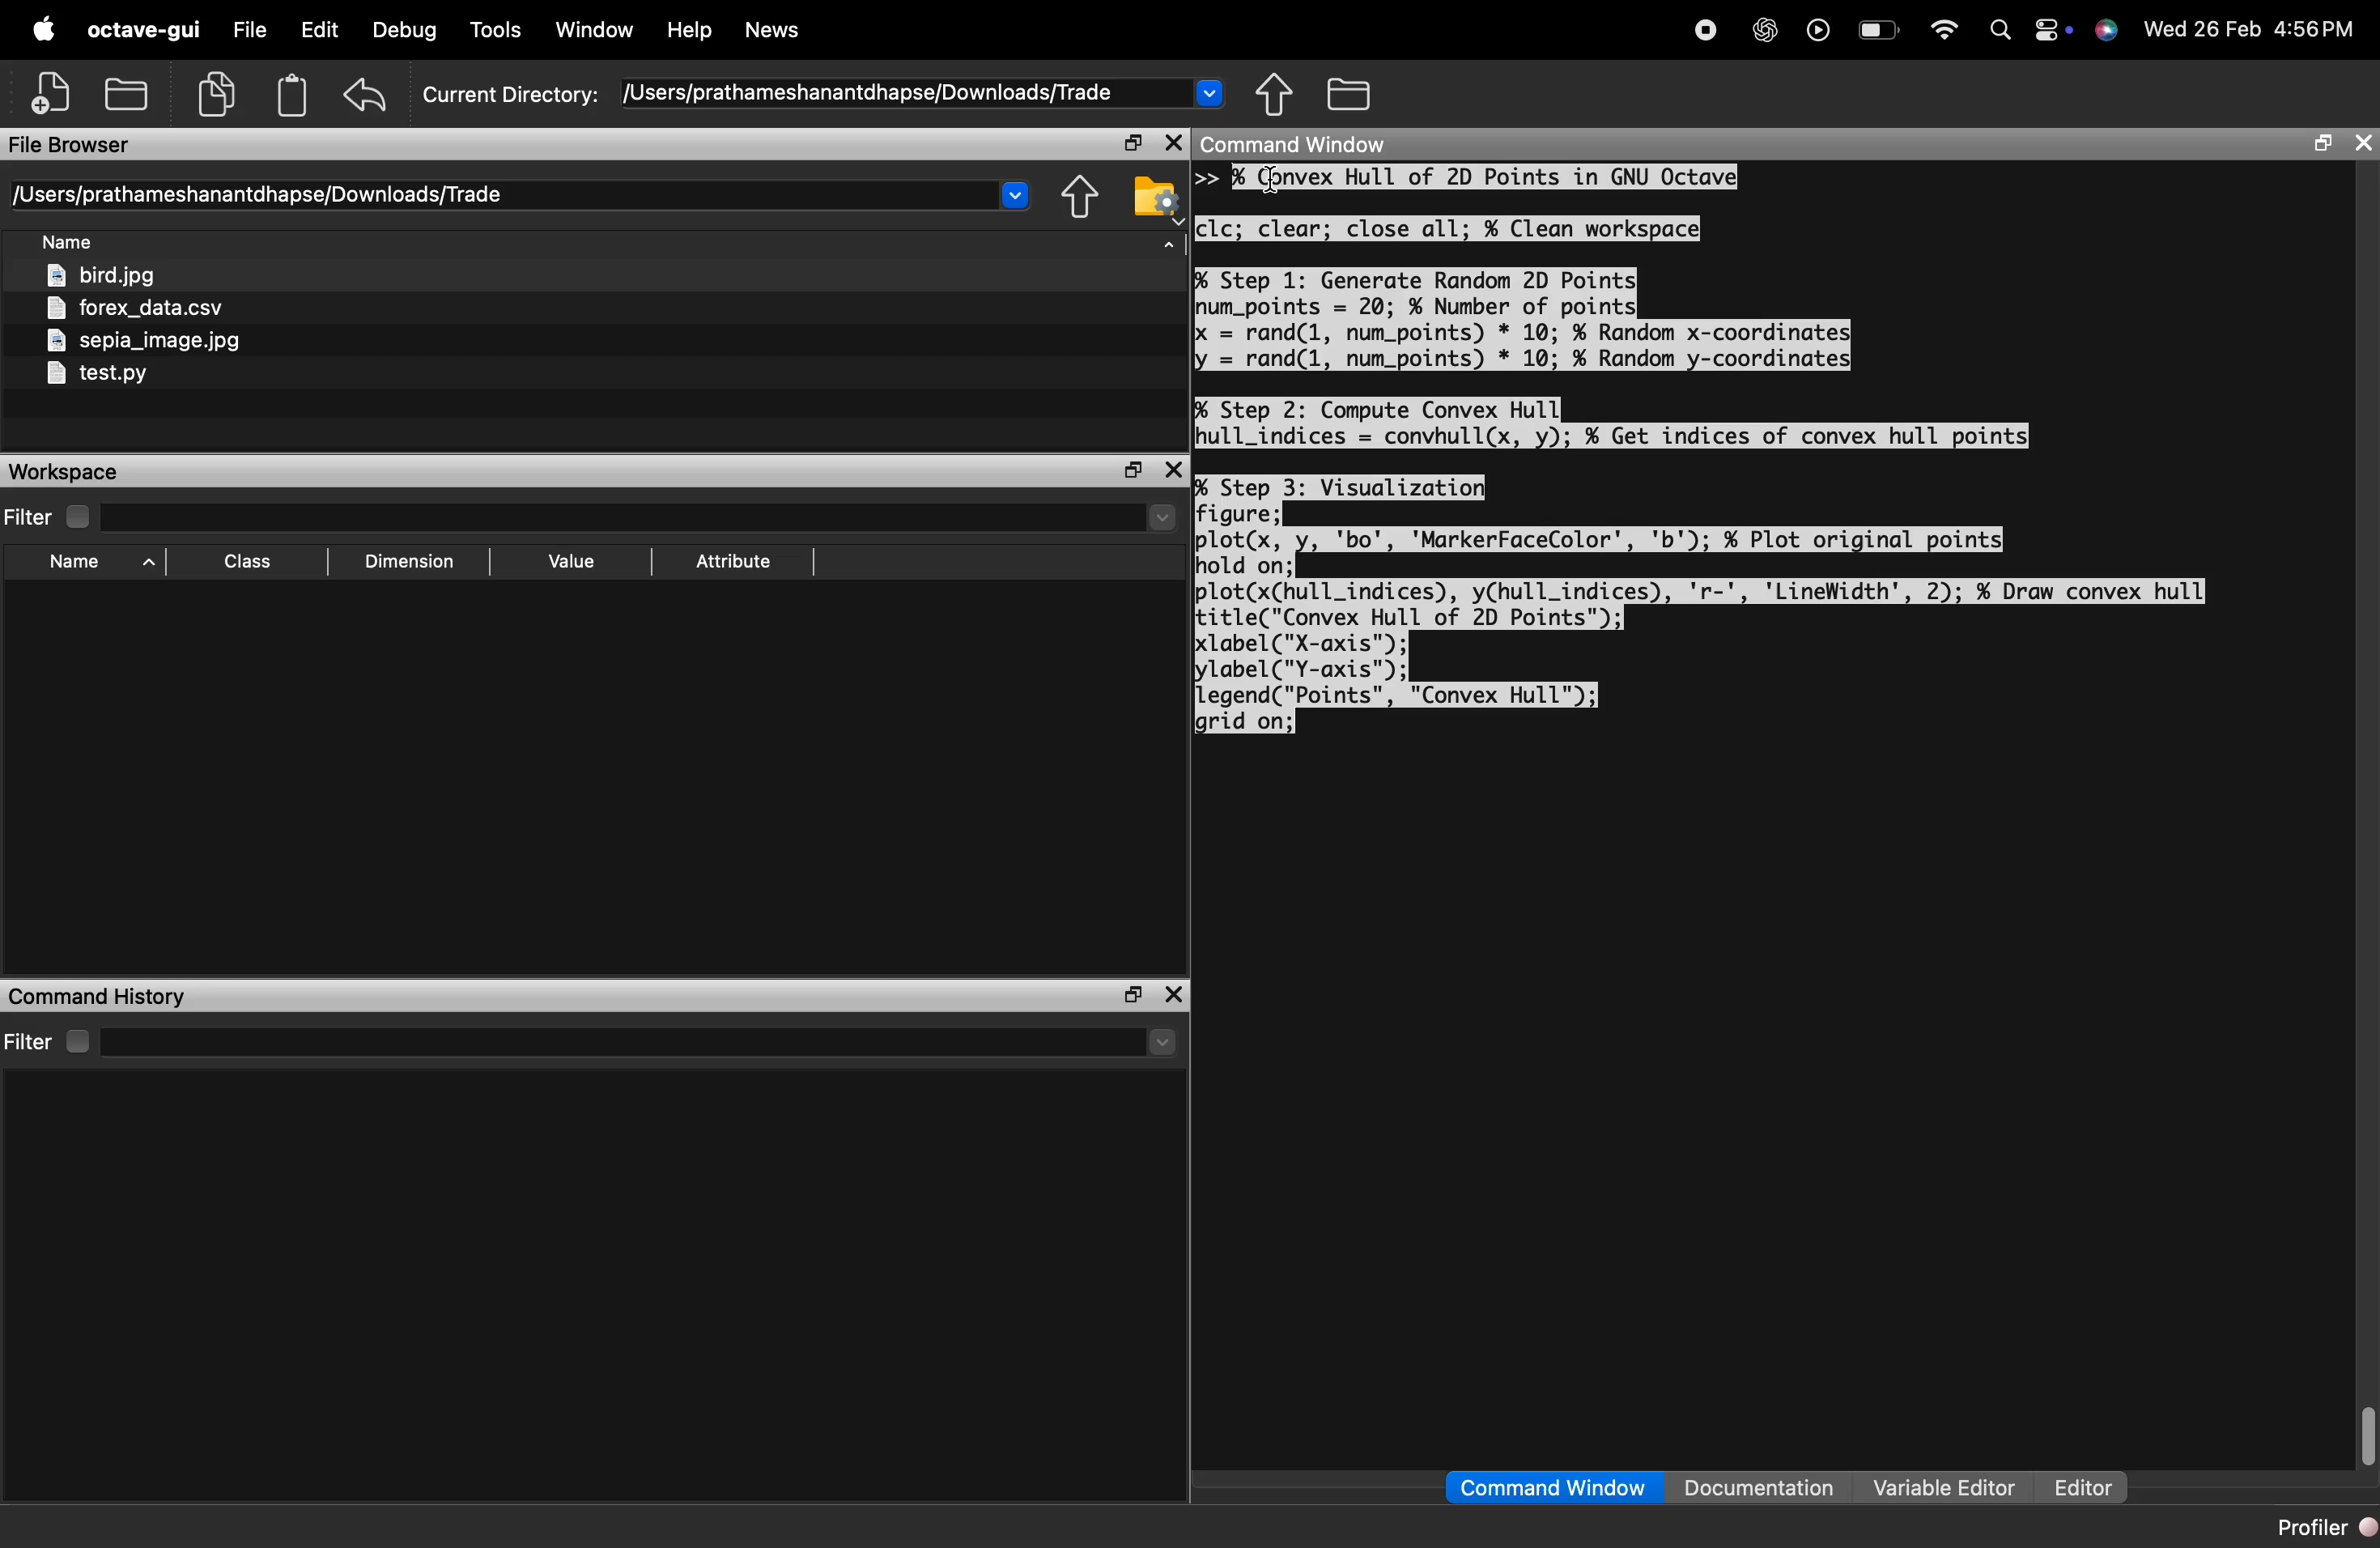 The image size is (2380, 1548). I want to click on [Users/prathameshanantdhapse/Downloads/Trade, so click(255, 195).